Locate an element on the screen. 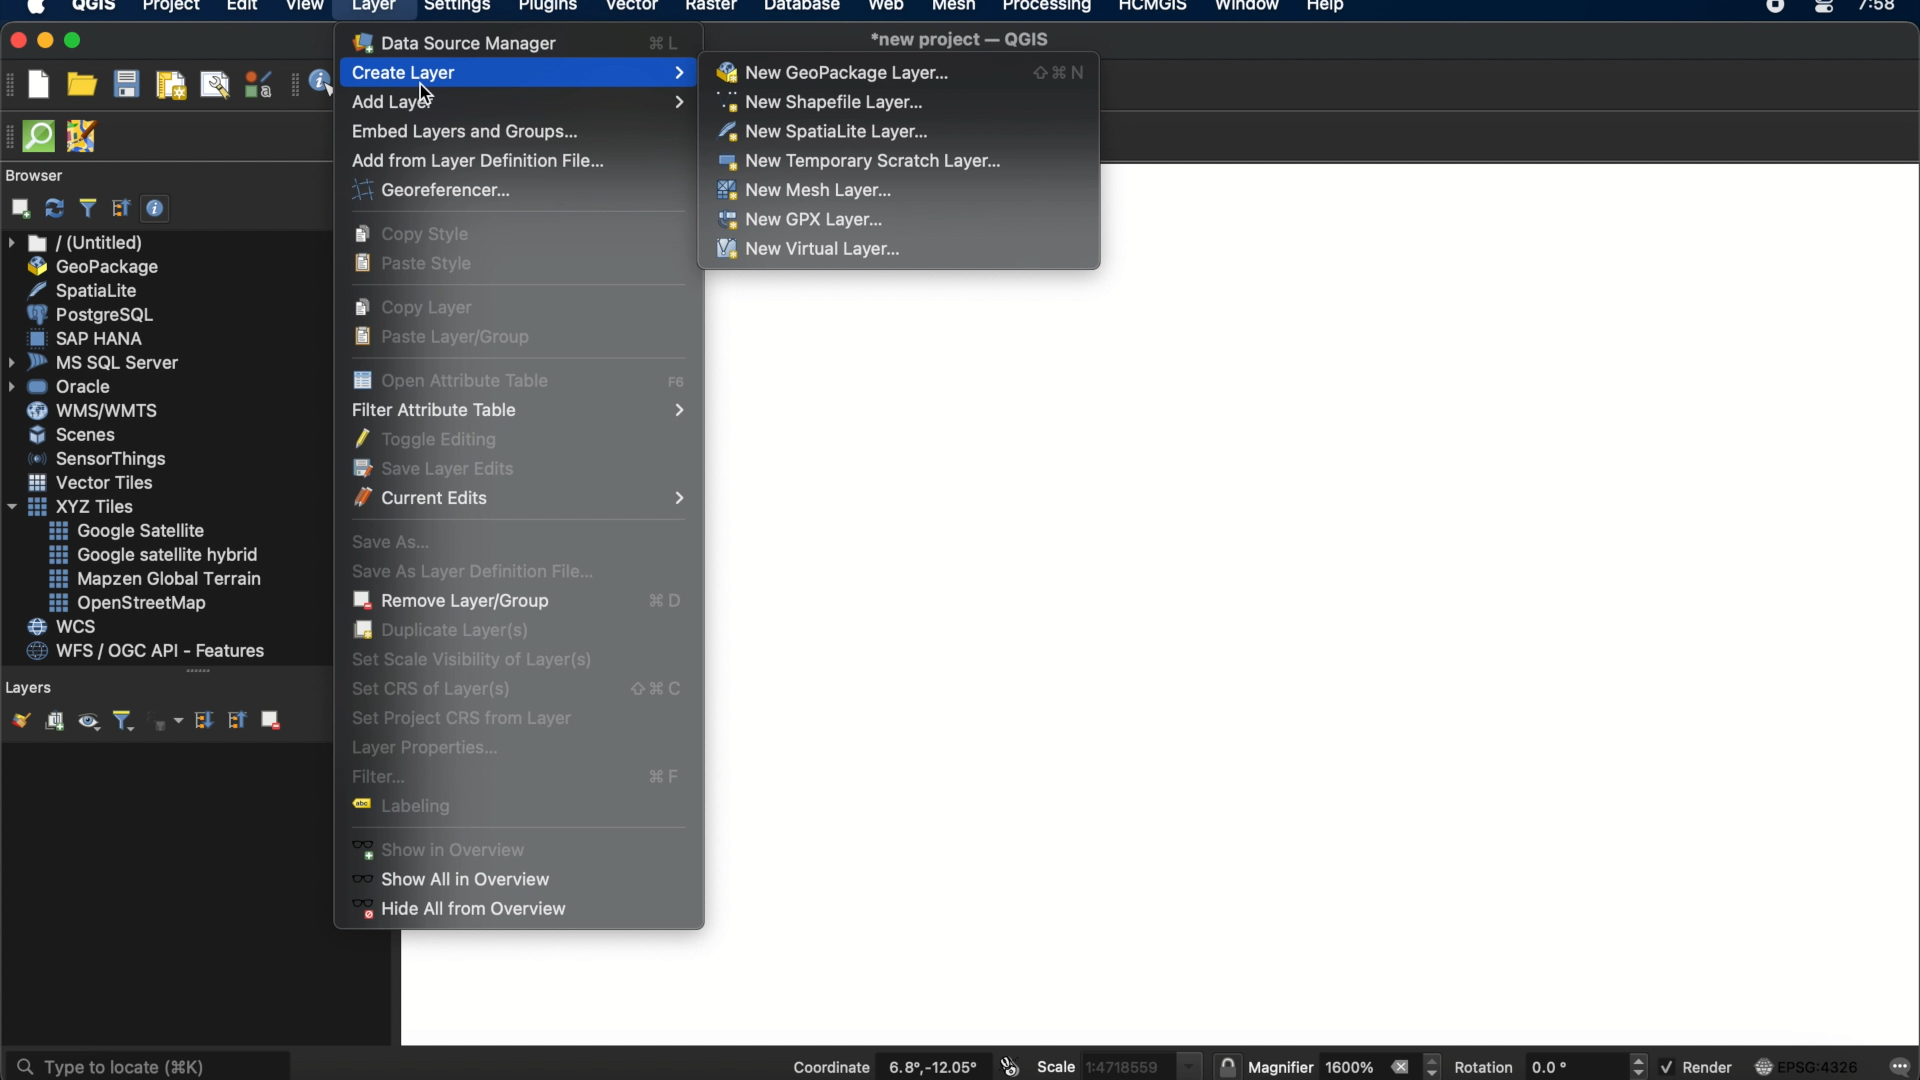 The image size is (1920, 1080). manage map themes is located at coordinates (87, 724).